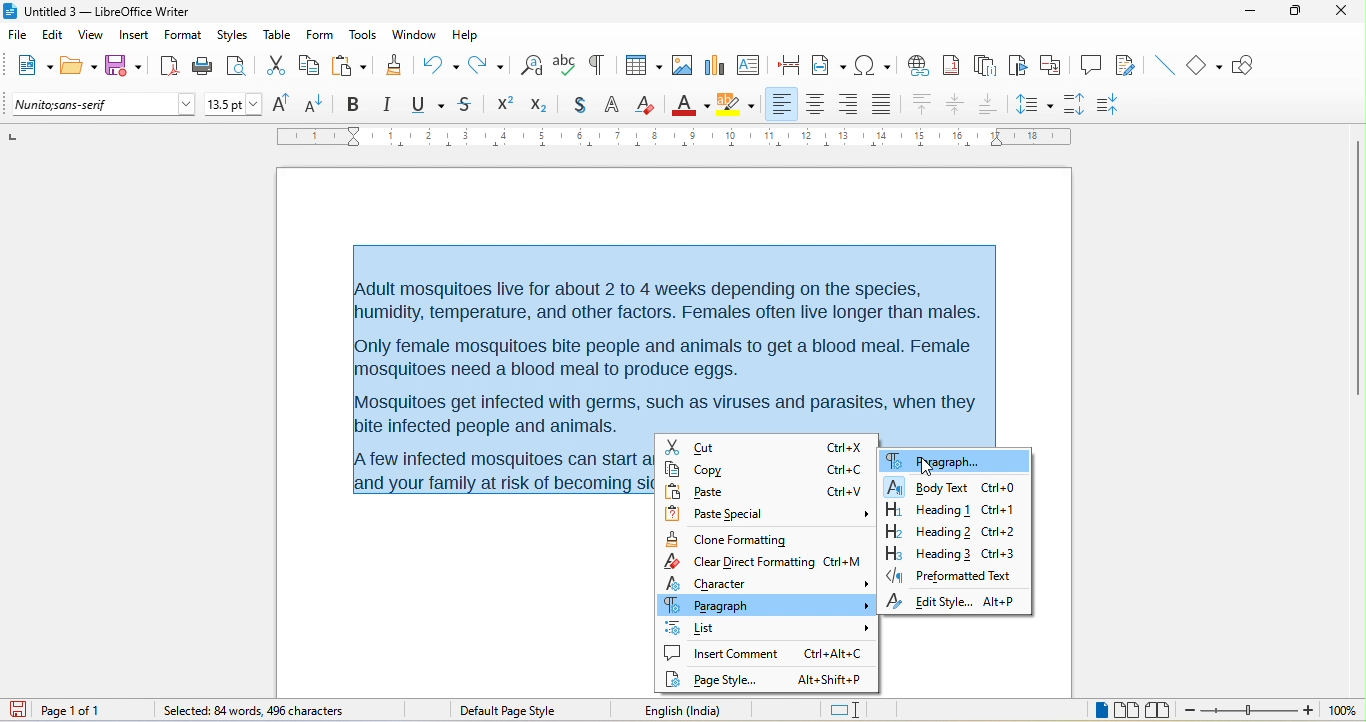 This screenshot has width=1366, height=722. What do you see at coordinates (1091, 63) in the screenshot?
I see `comment` at bounding box center [1091, 63].